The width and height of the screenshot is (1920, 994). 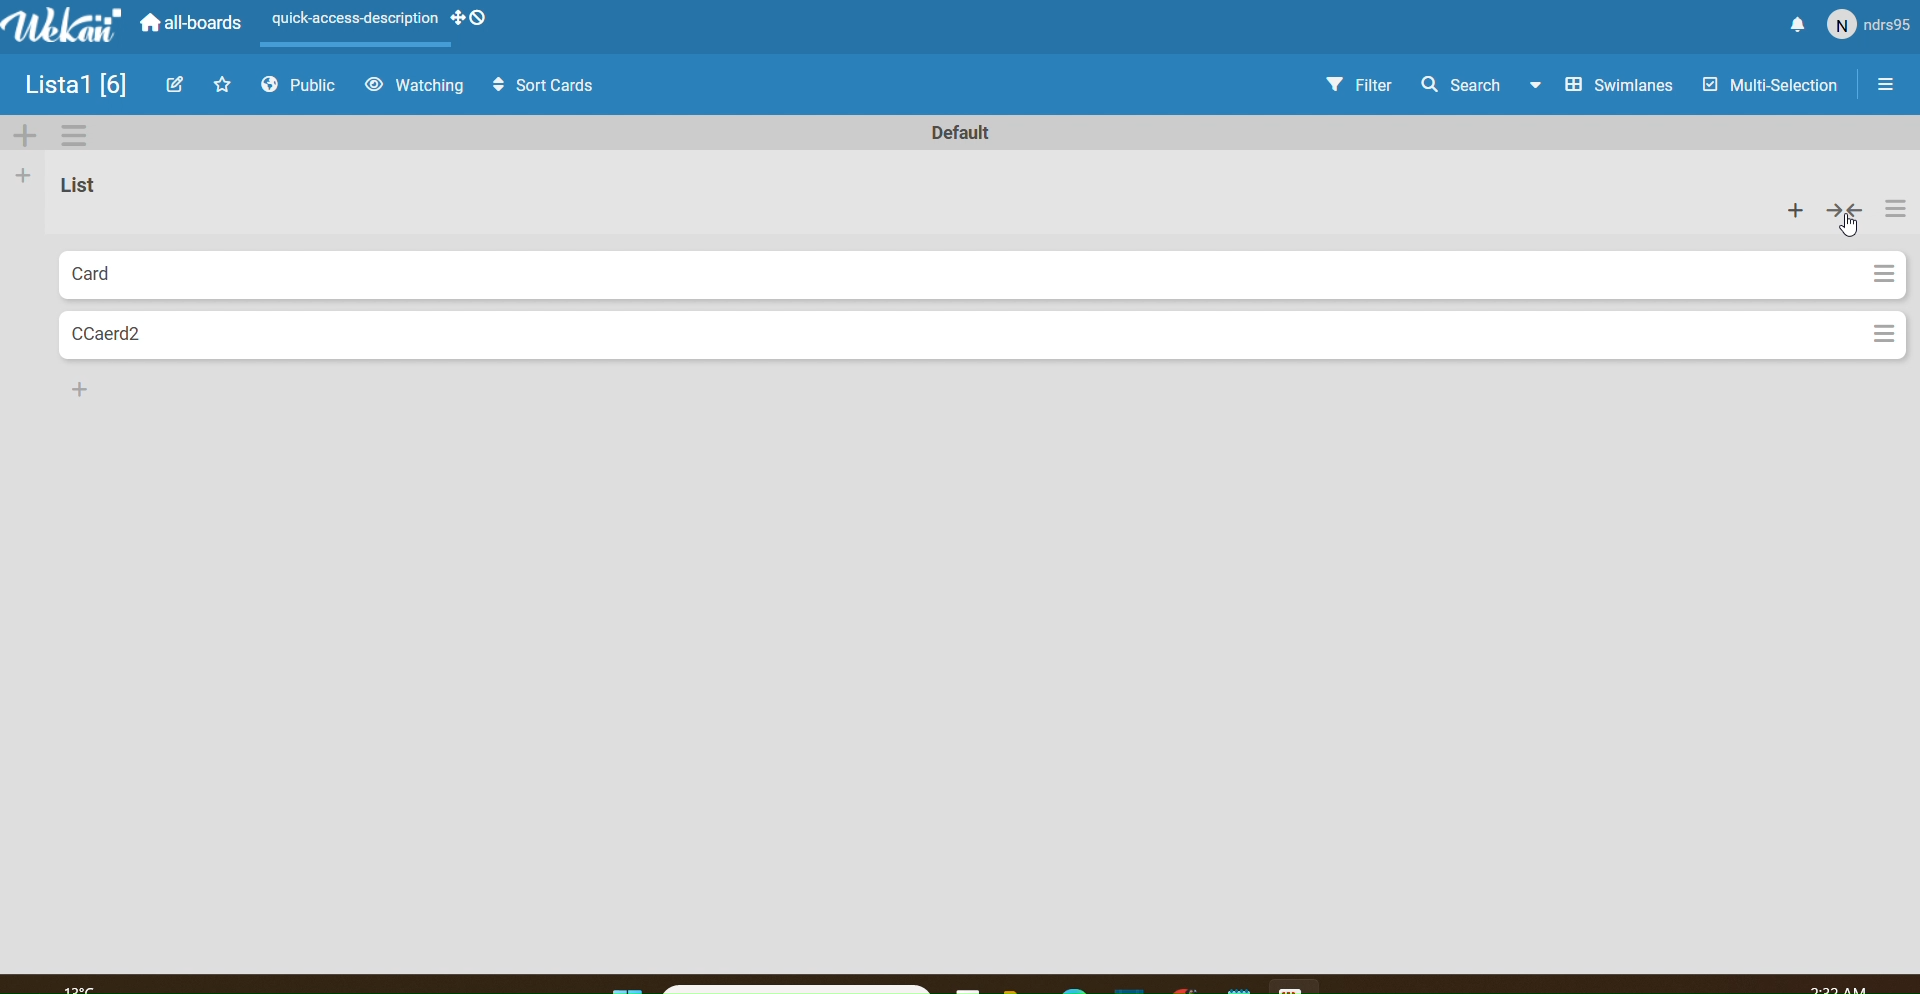 I want to click on Search, so click(x=1466, y=89).